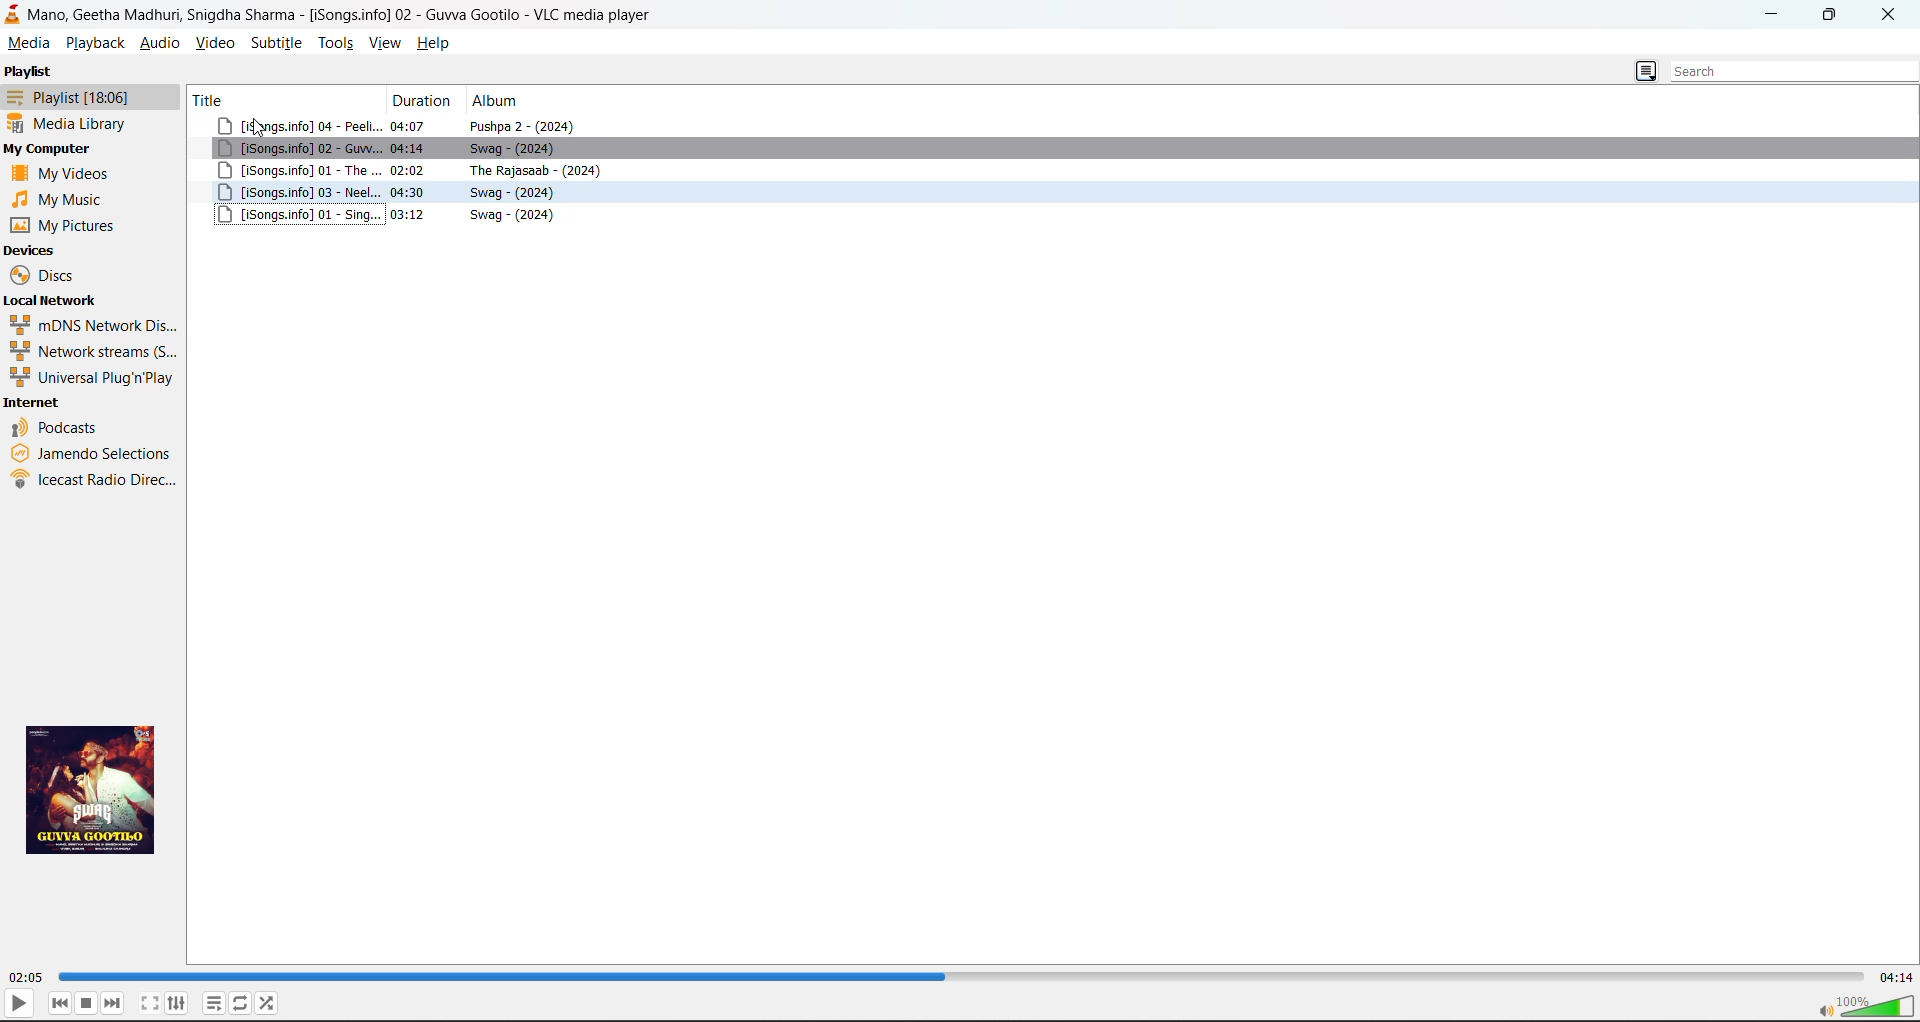 The image size is (1920, 1022). I want to click on podcasts, so click(58, 426).